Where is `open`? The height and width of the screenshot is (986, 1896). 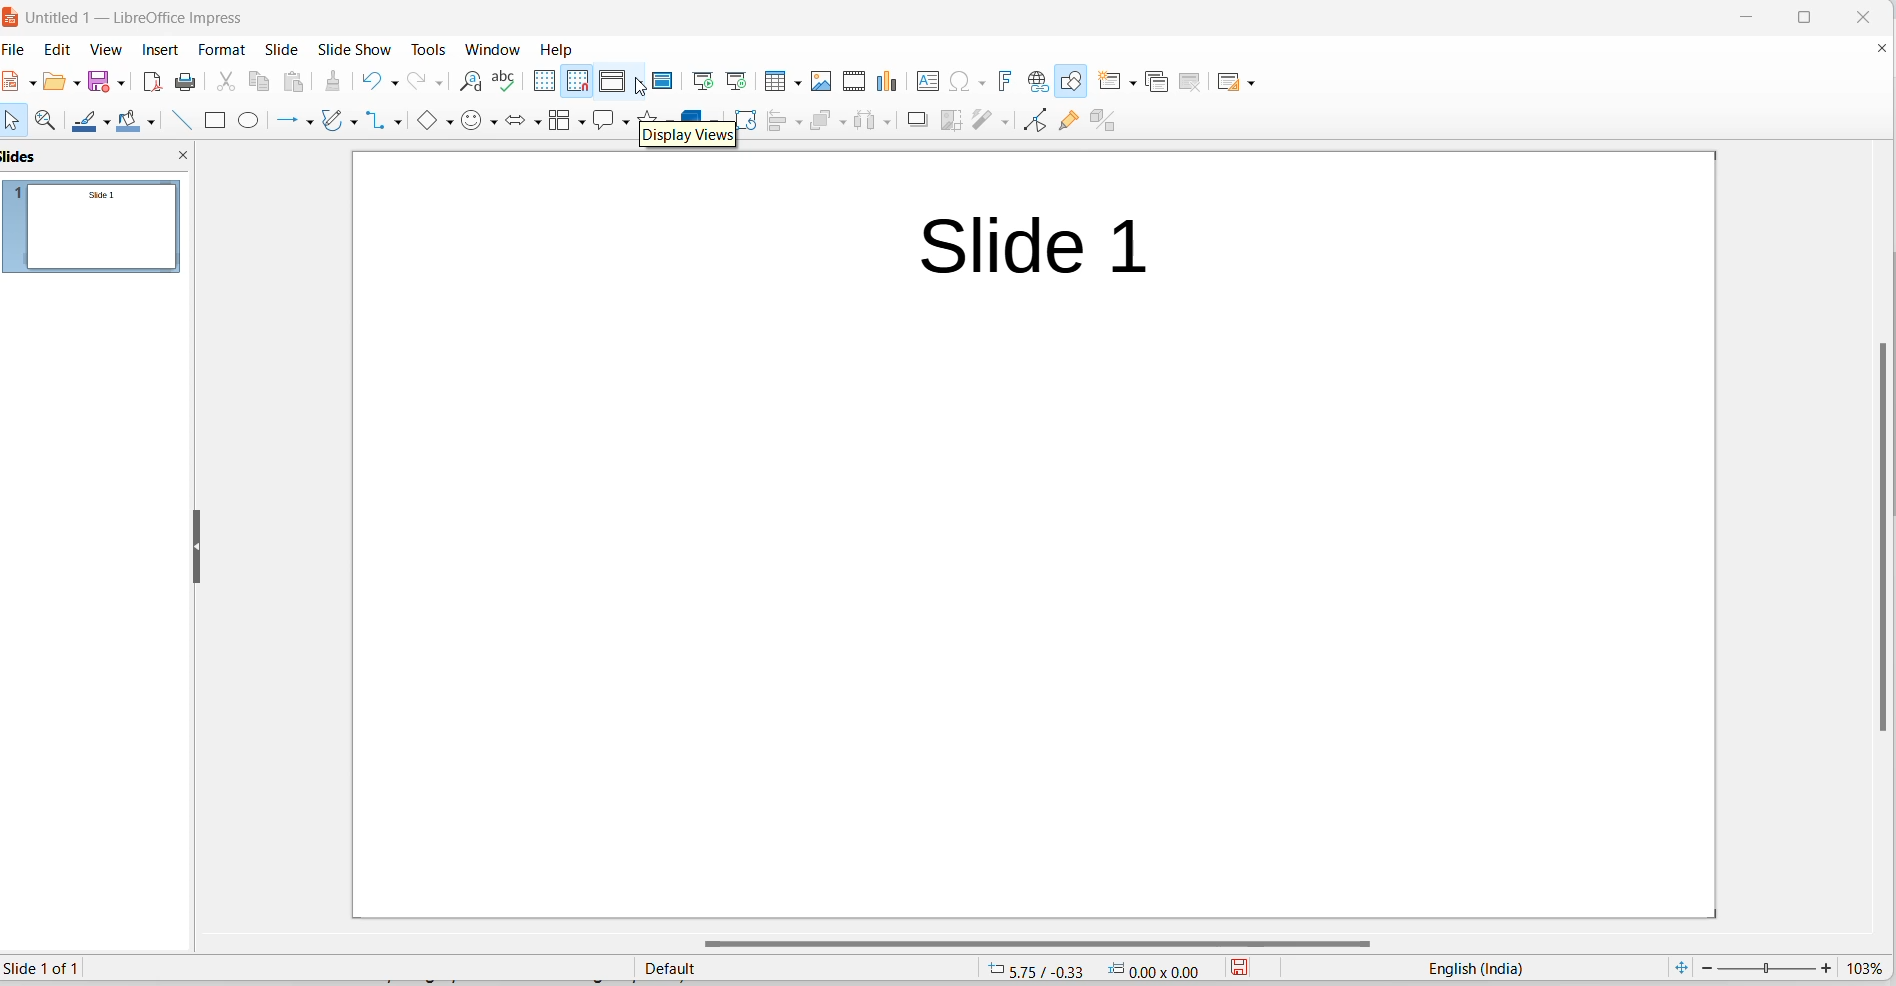 open is located at coordinates (53, 86).